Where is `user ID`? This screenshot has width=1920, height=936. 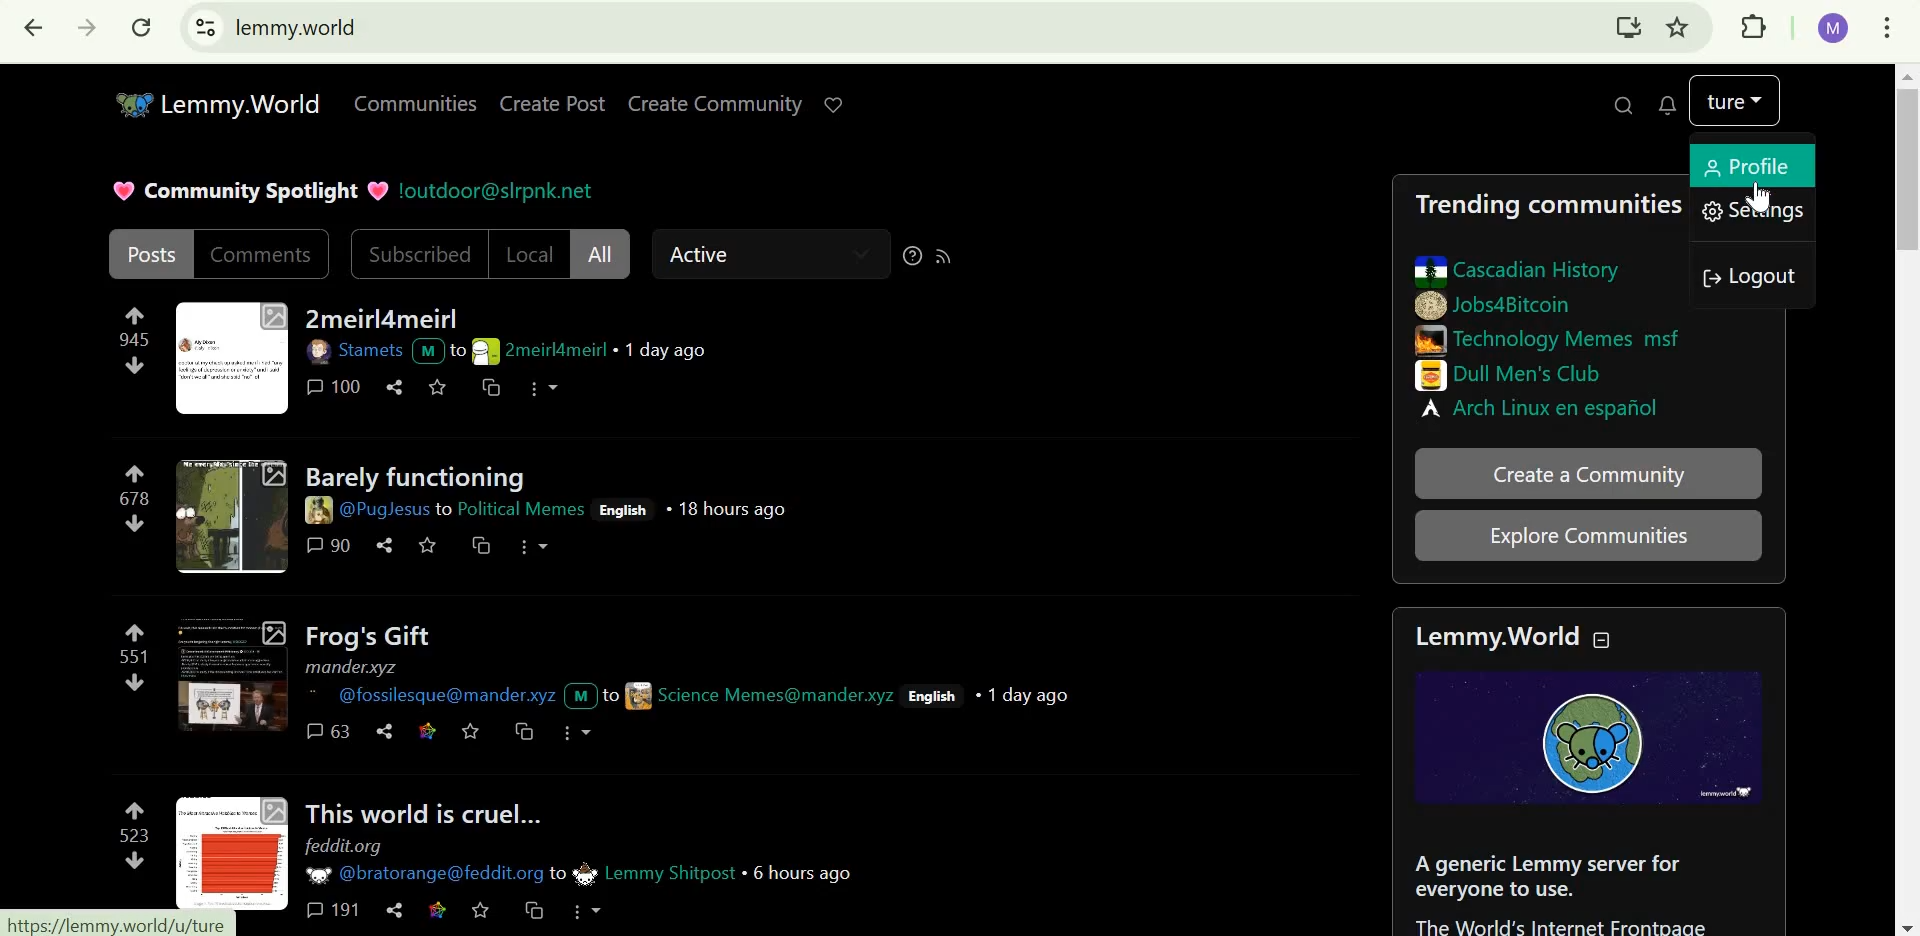
user ID is located at coordinates (373, 351).